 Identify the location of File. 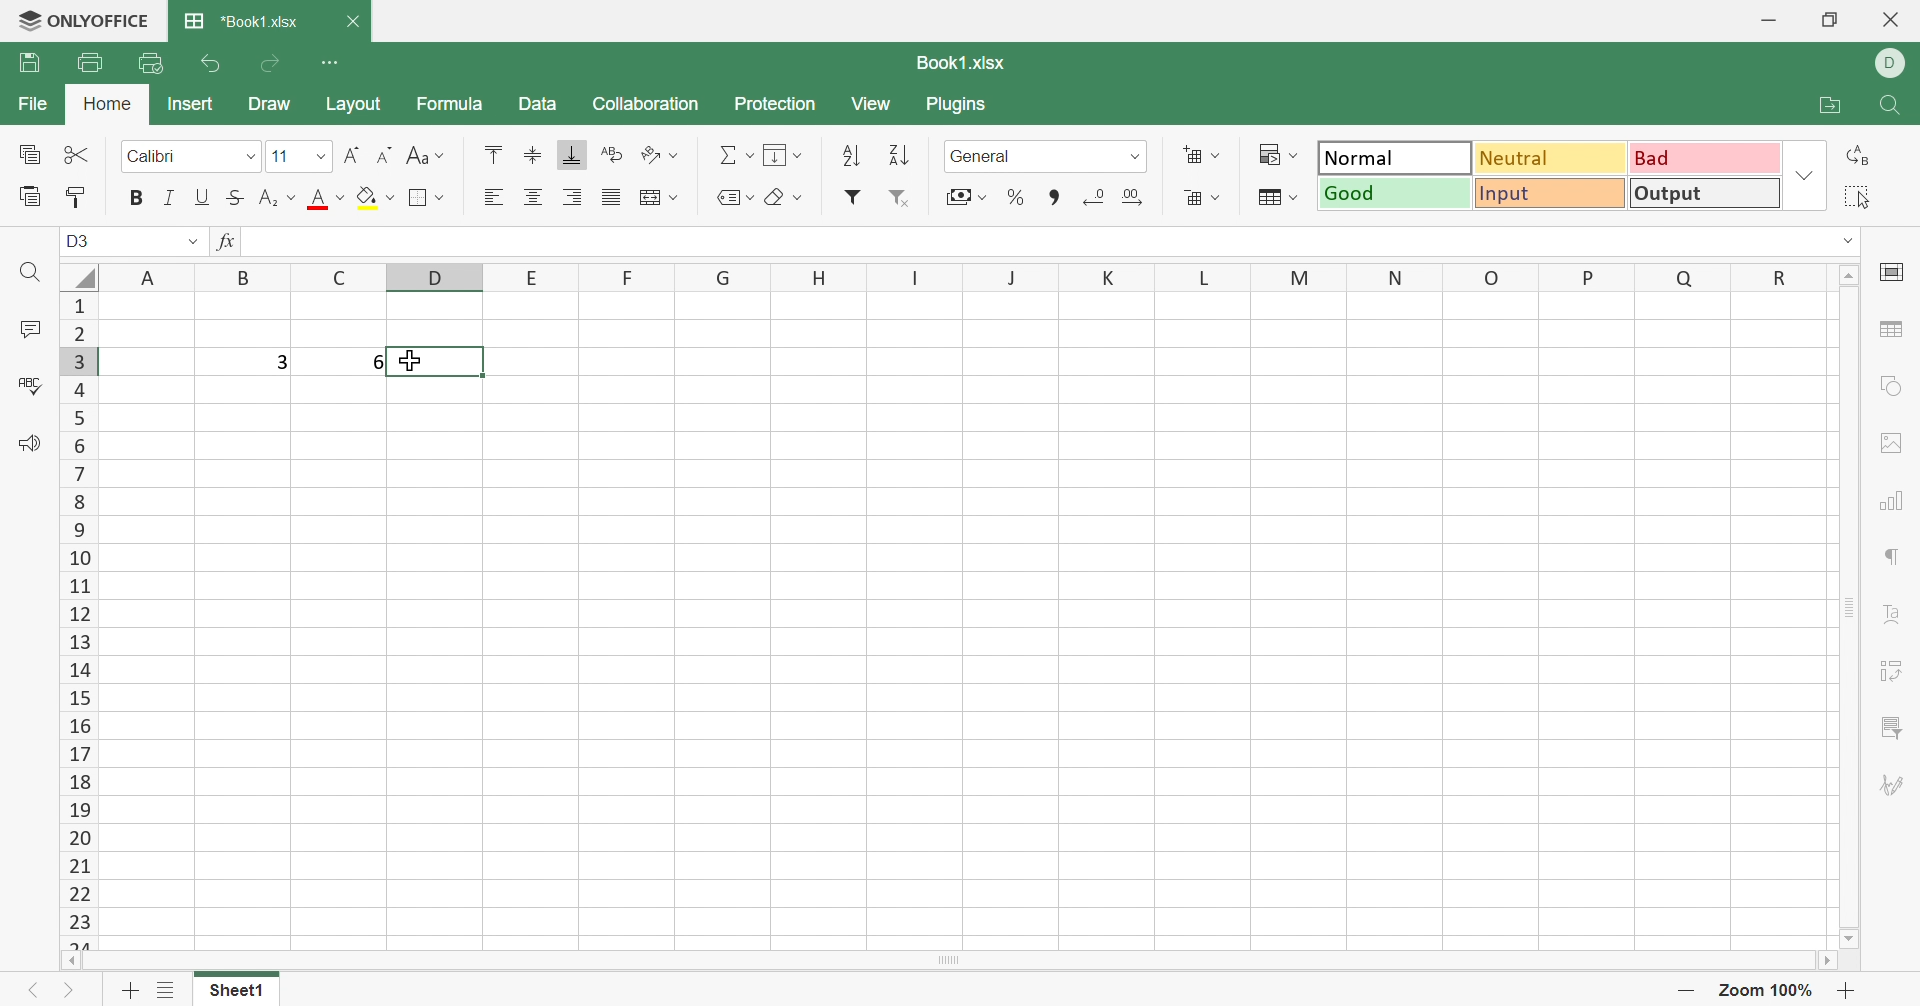
(37, 104).